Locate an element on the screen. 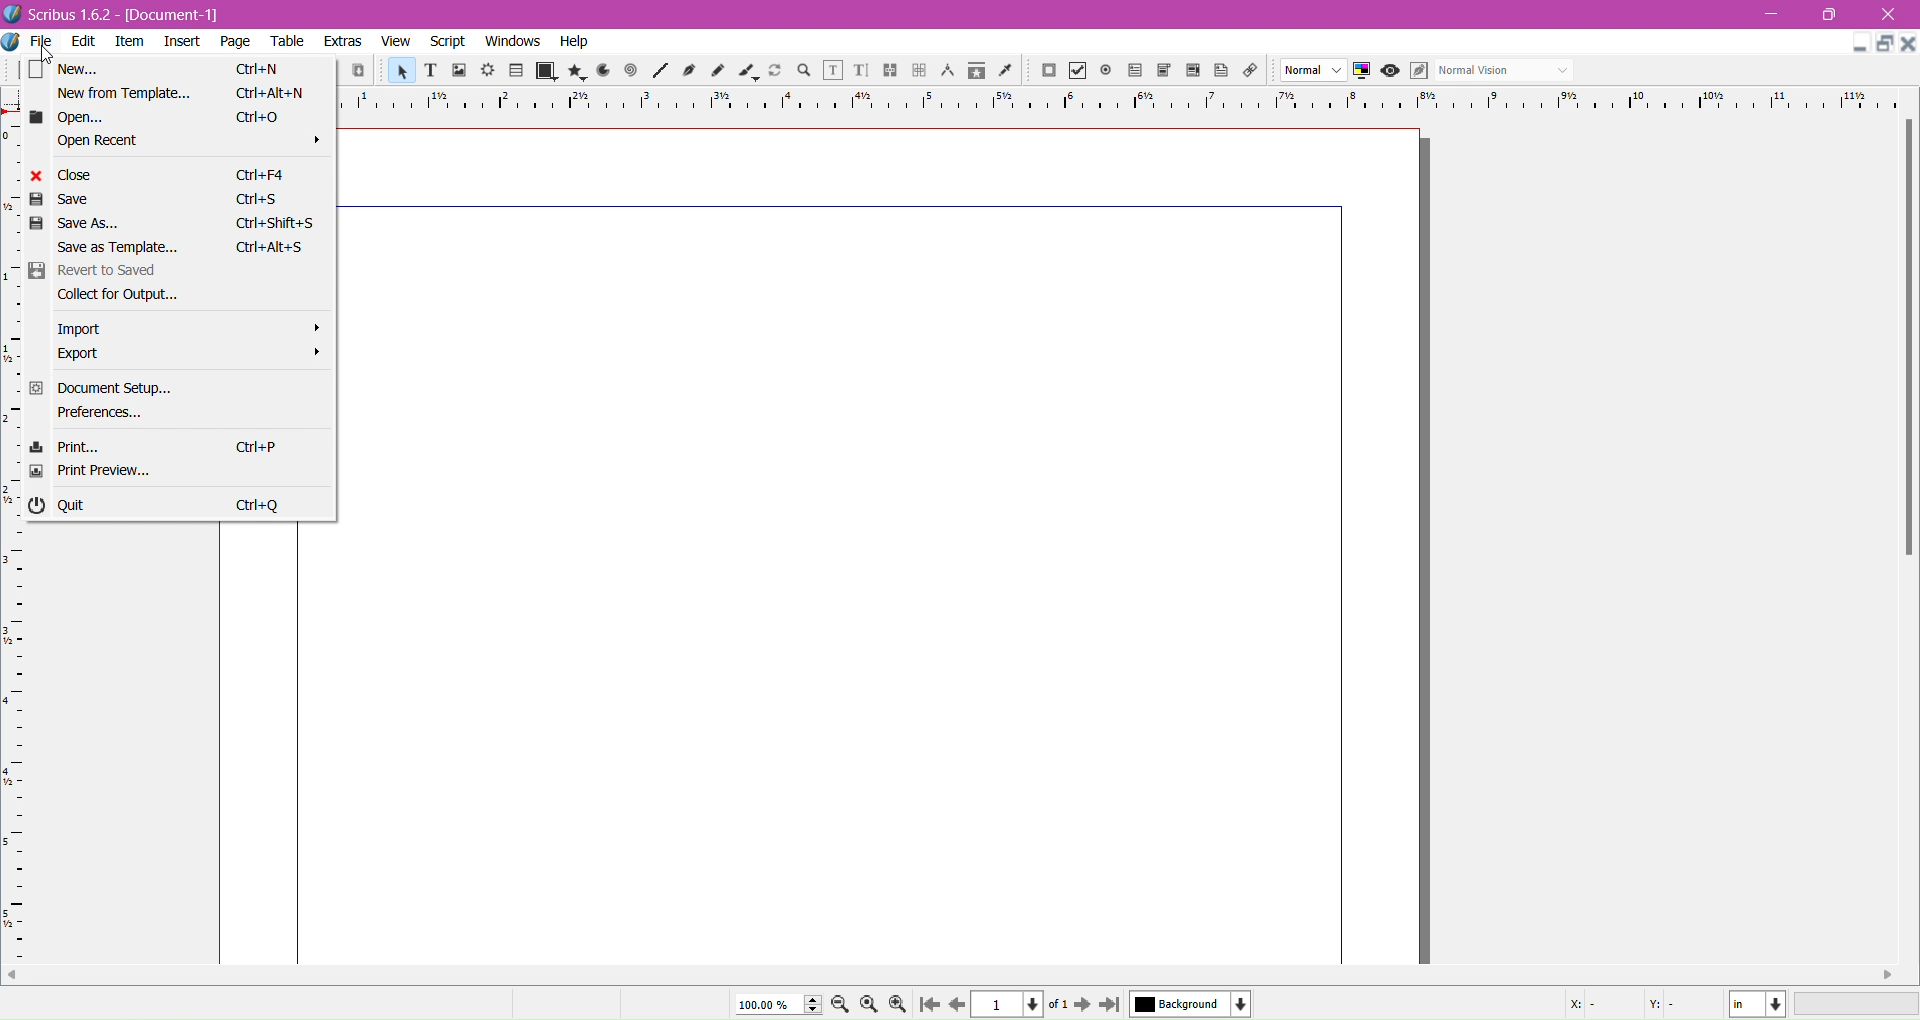 This screenshot has height=1020, width=1920. Cursor is located at coordinates (50, 56).